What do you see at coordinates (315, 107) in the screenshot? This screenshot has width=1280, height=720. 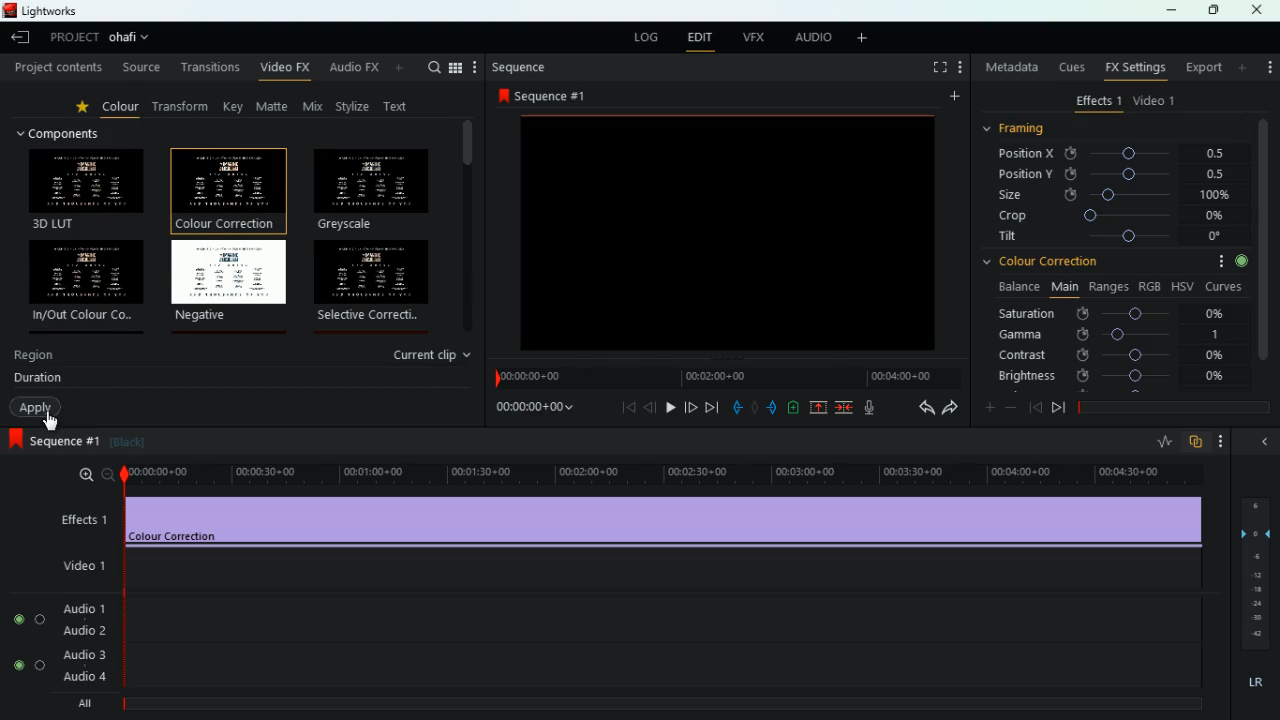 I see `mix` at bounding box center [315, 107].